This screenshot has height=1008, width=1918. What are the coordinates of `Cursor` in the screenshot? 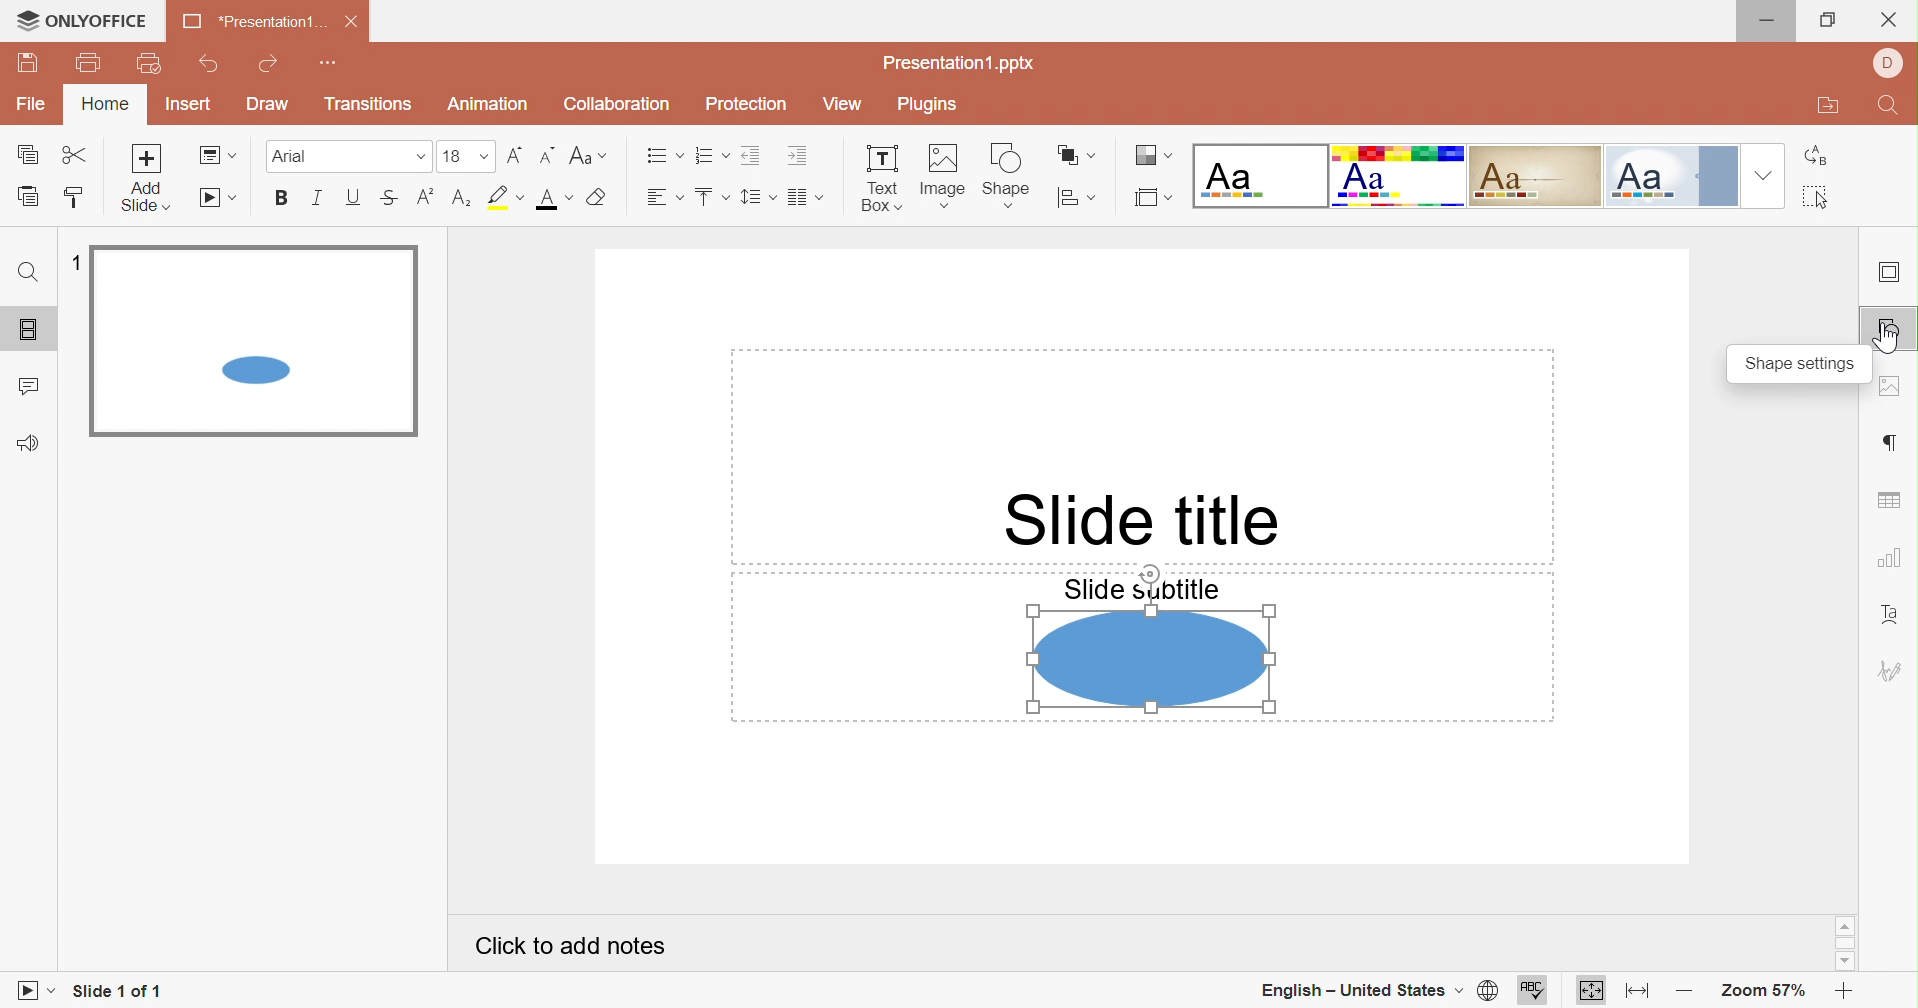 It's located at (1886, 338).